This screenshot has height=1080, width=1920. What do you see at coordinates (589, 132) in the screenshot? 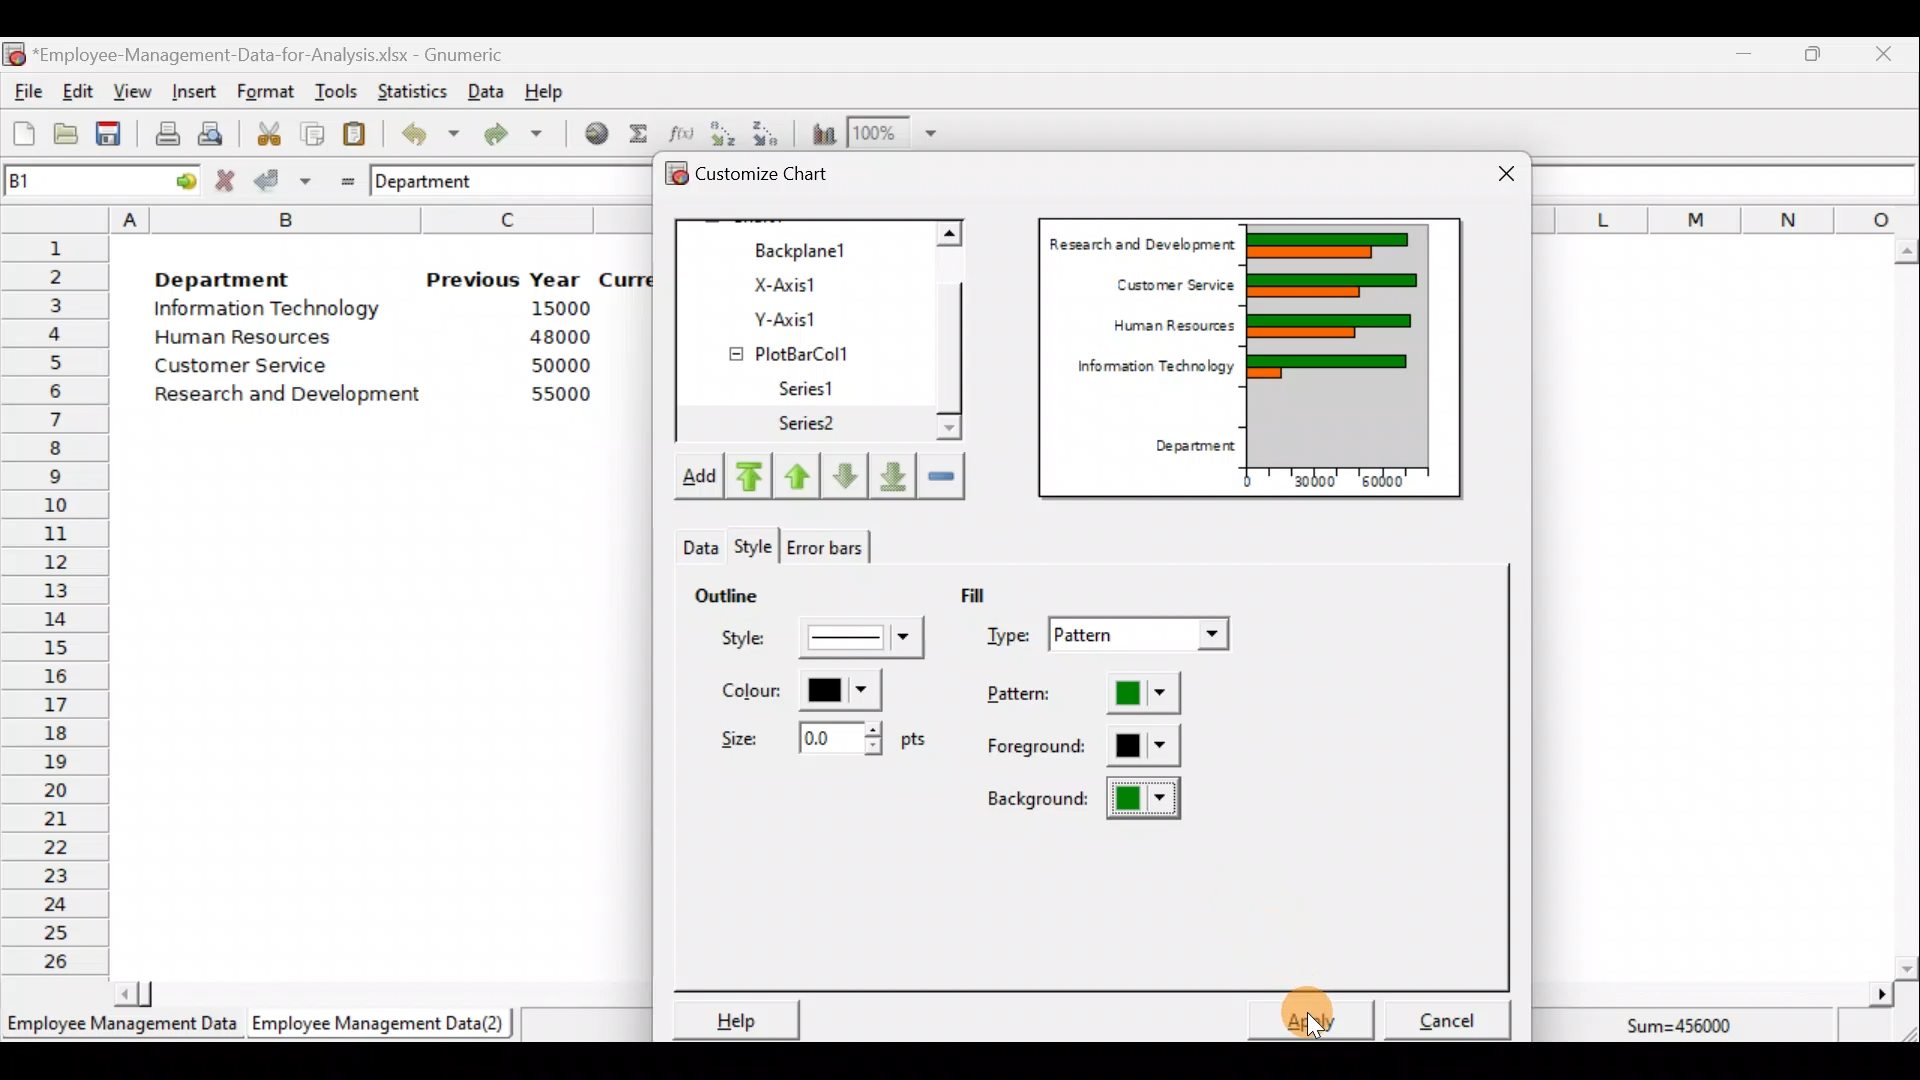
I see `Insert hyperlink` at bounding box center [589, 132].